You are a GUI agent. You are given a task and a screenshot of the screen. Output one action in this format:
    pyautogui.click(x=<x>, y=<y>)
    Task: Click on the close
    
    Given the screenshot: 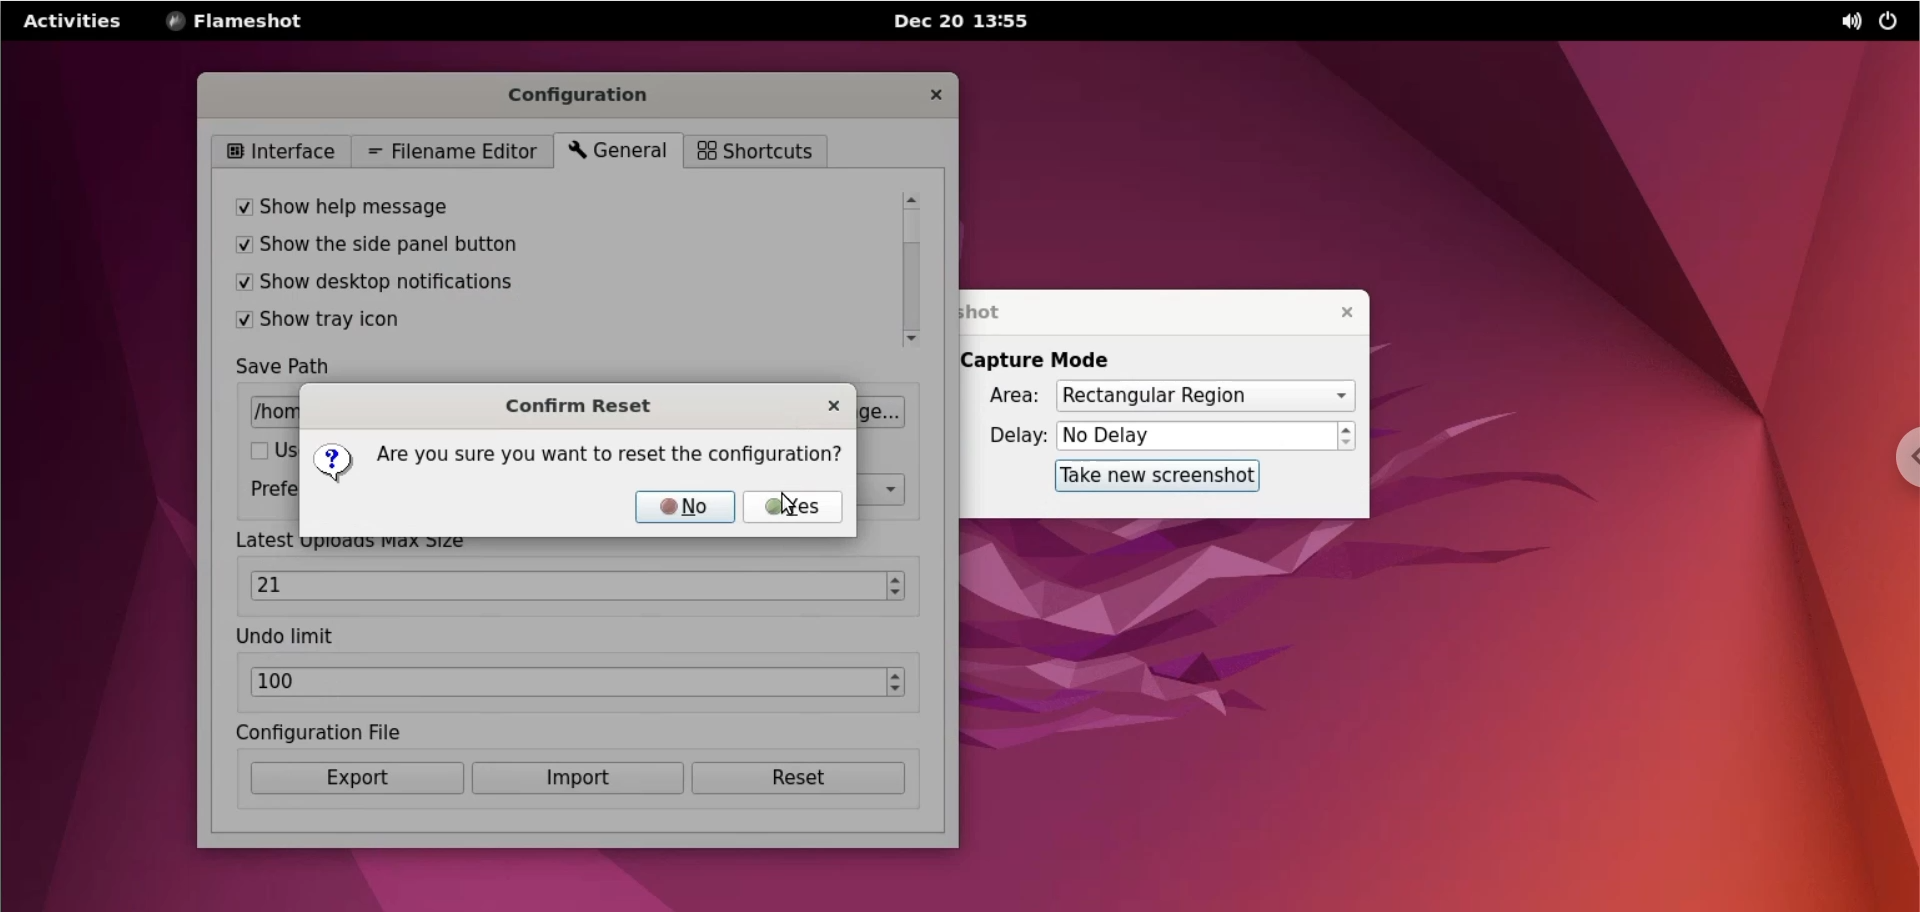 What is the action you would take?
    pyautogui.click(x=923, y=93)
    